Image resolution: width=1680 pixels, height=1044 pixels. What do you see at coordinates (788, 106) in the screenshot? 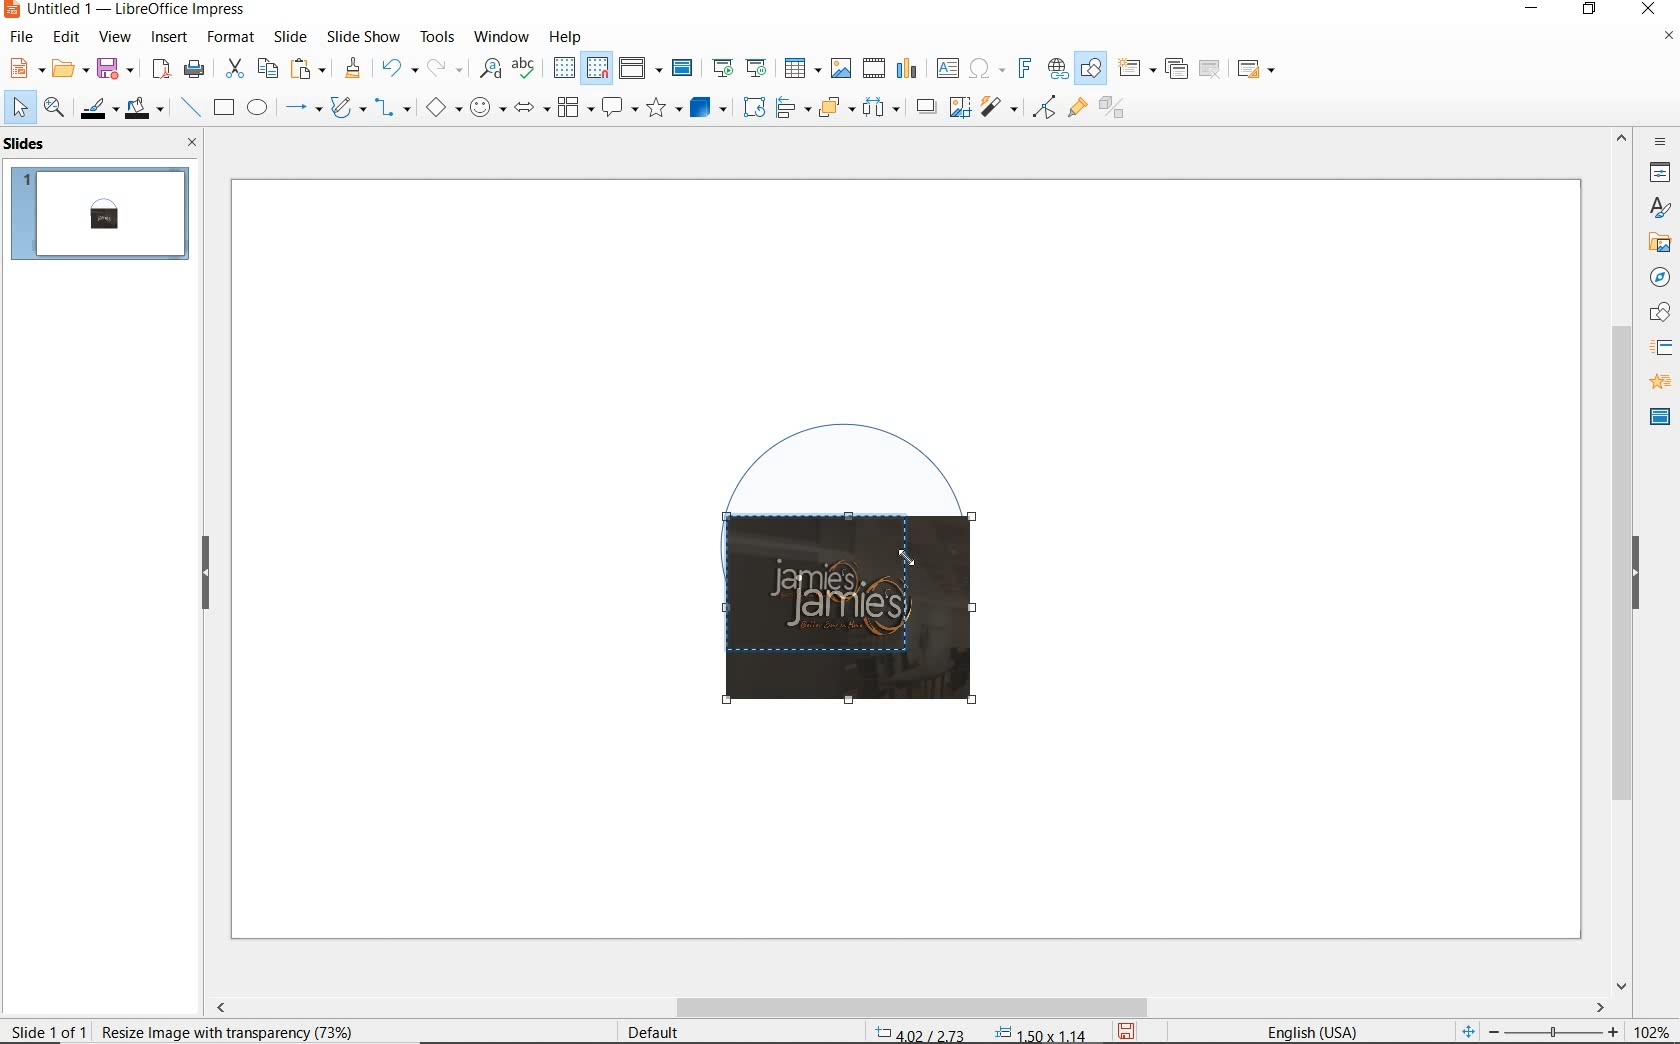
I see `align objects` at bounding box center [788, 106].